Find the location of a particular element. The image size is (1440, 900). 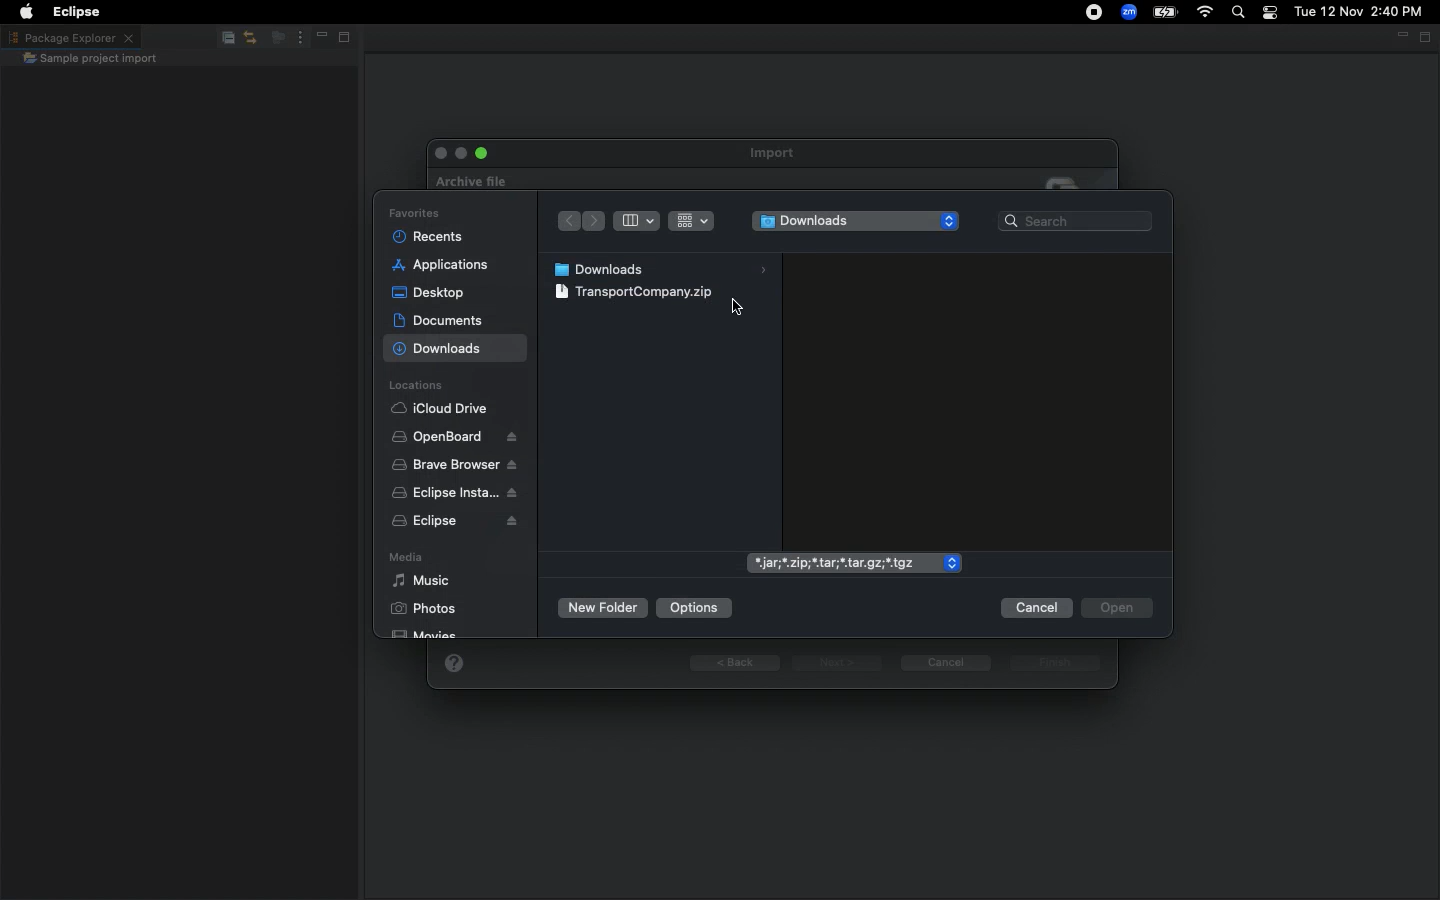

Applications is located at coordinates (440, 266).